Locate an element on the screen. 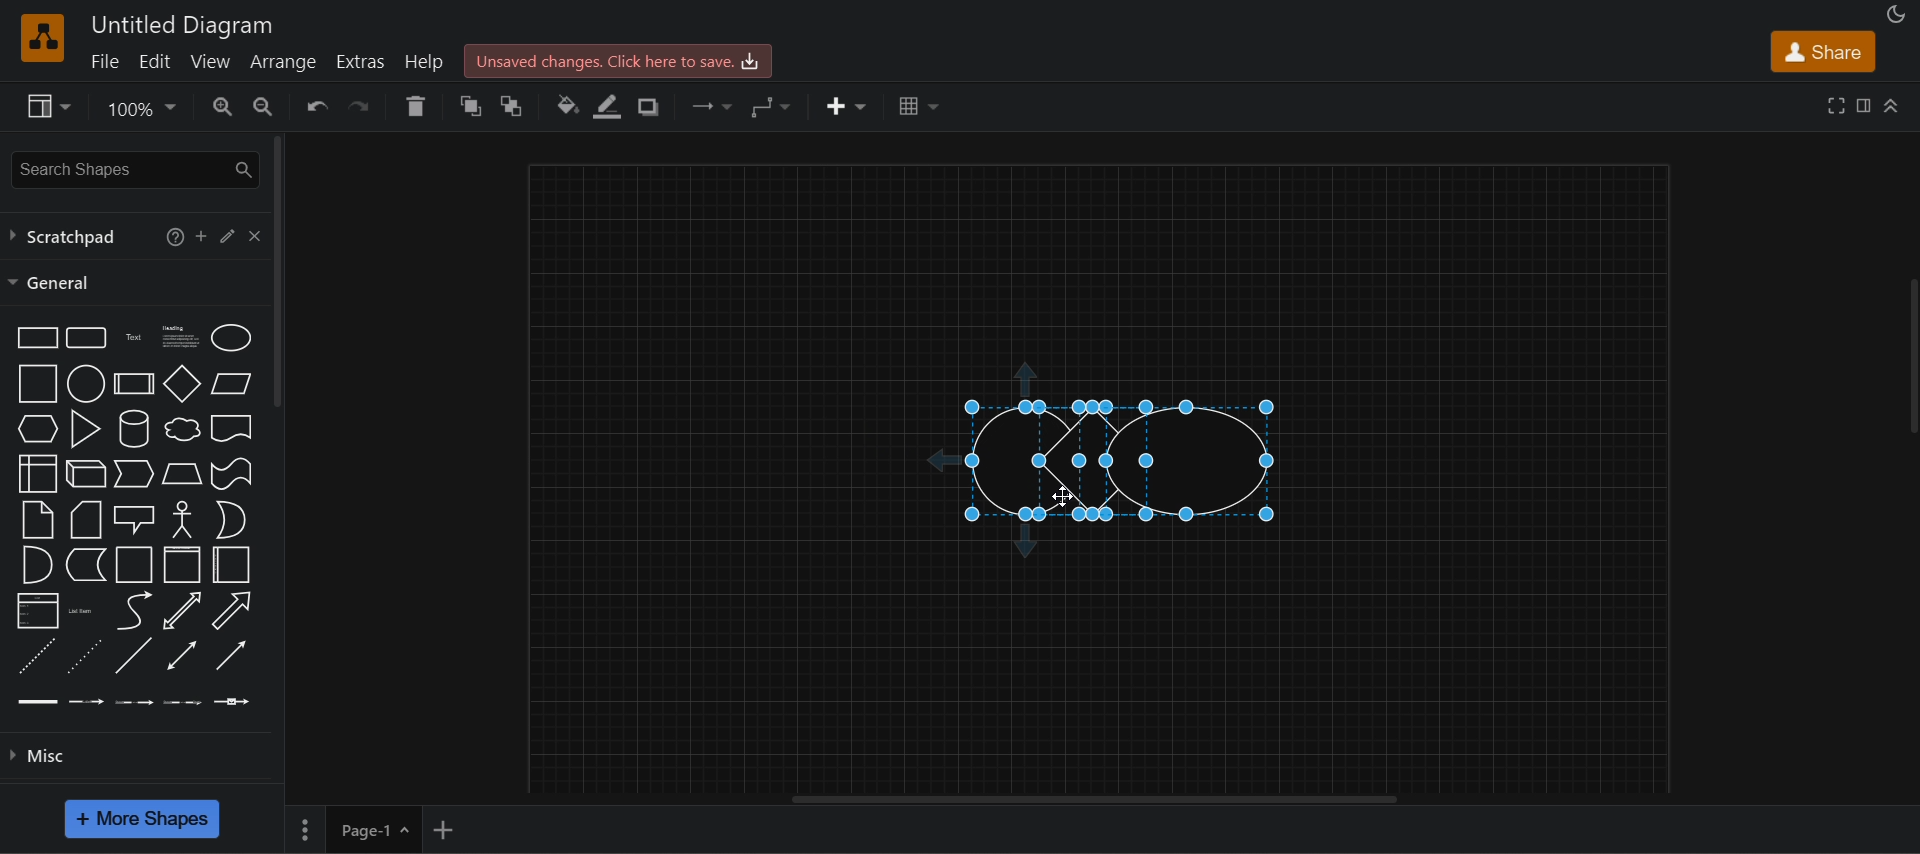 This screenshot has width=1920, height=854. view is located at coordinates (212, 61).